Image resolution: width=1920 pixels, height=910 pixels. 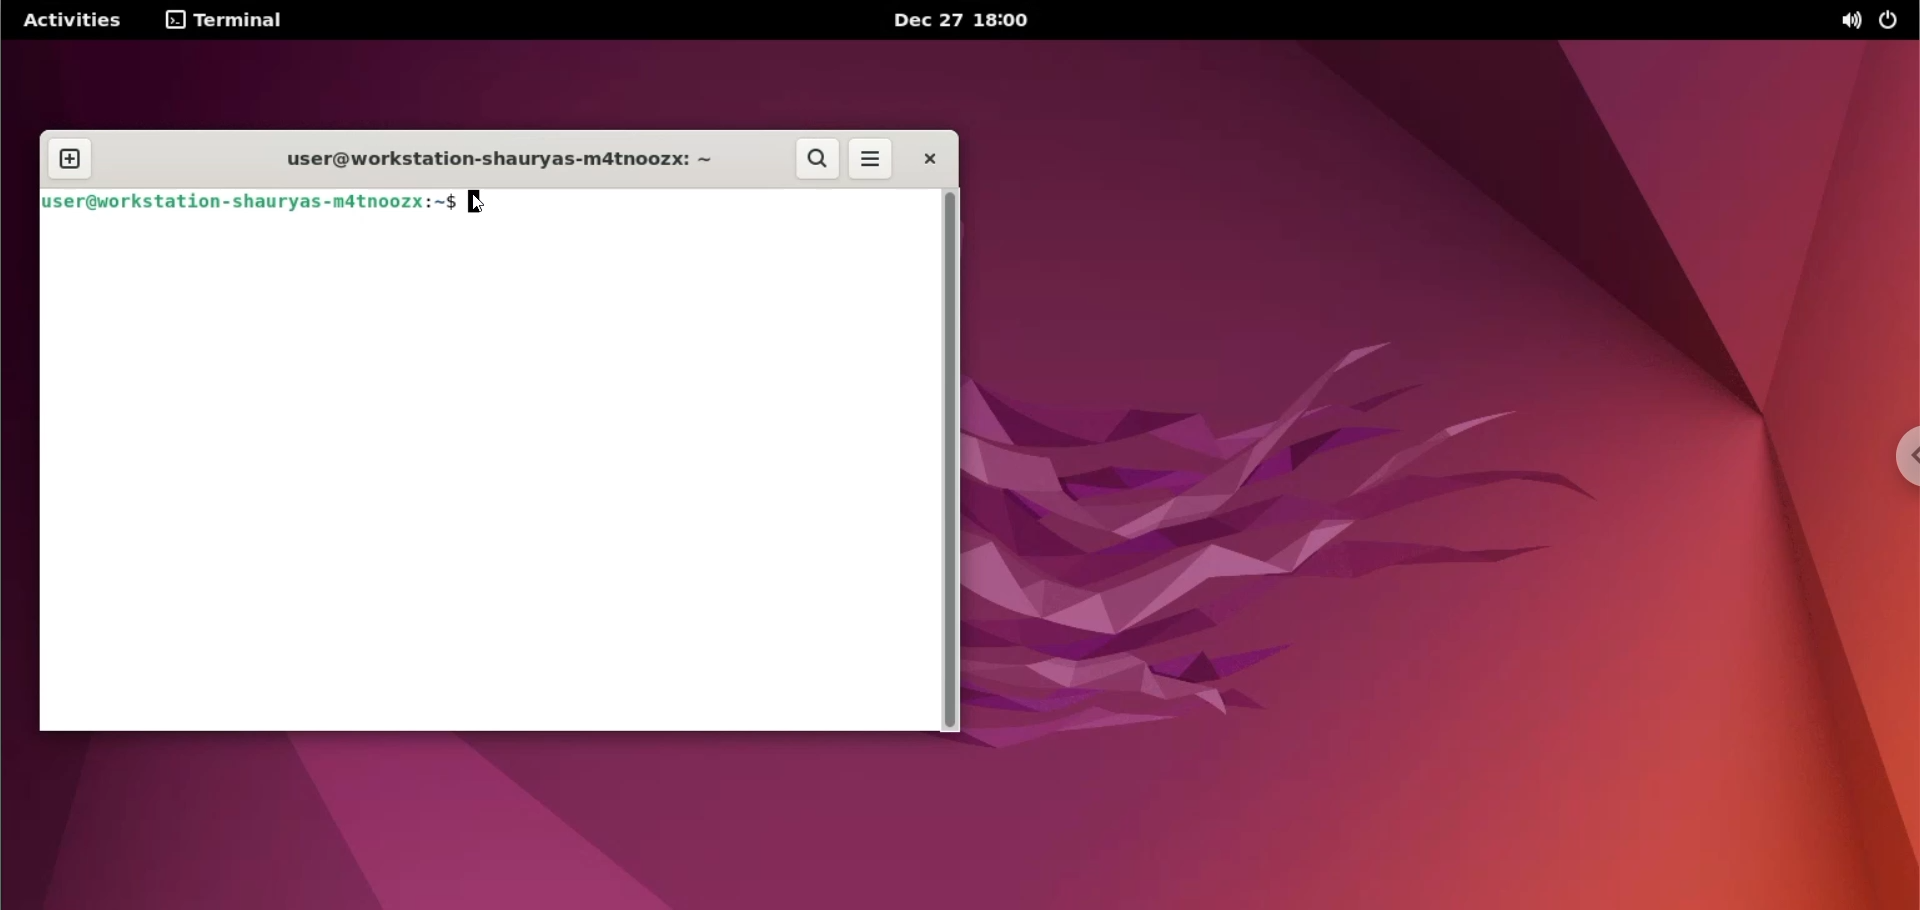 What do you see at coordinates (818, 159) in the screenshot?
I see `search` at bounding box center [818, 159].